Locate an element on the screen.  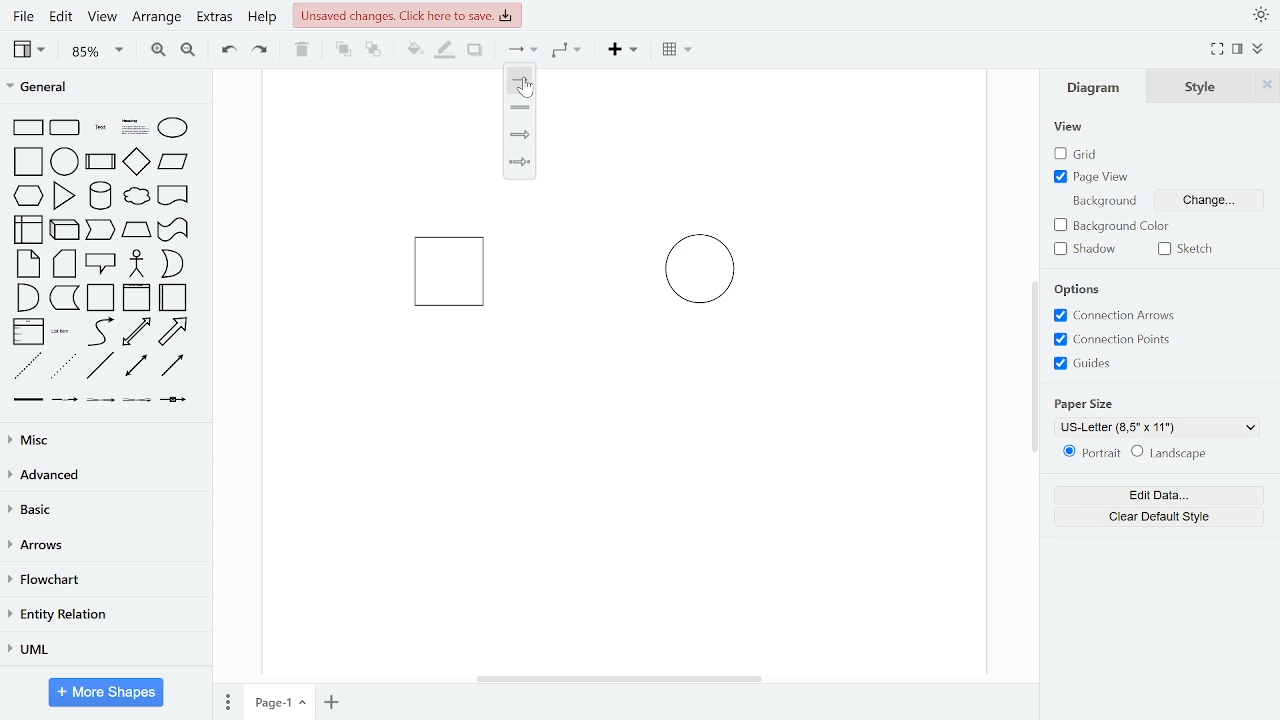
appearance is located at coordinates (1260, 15).